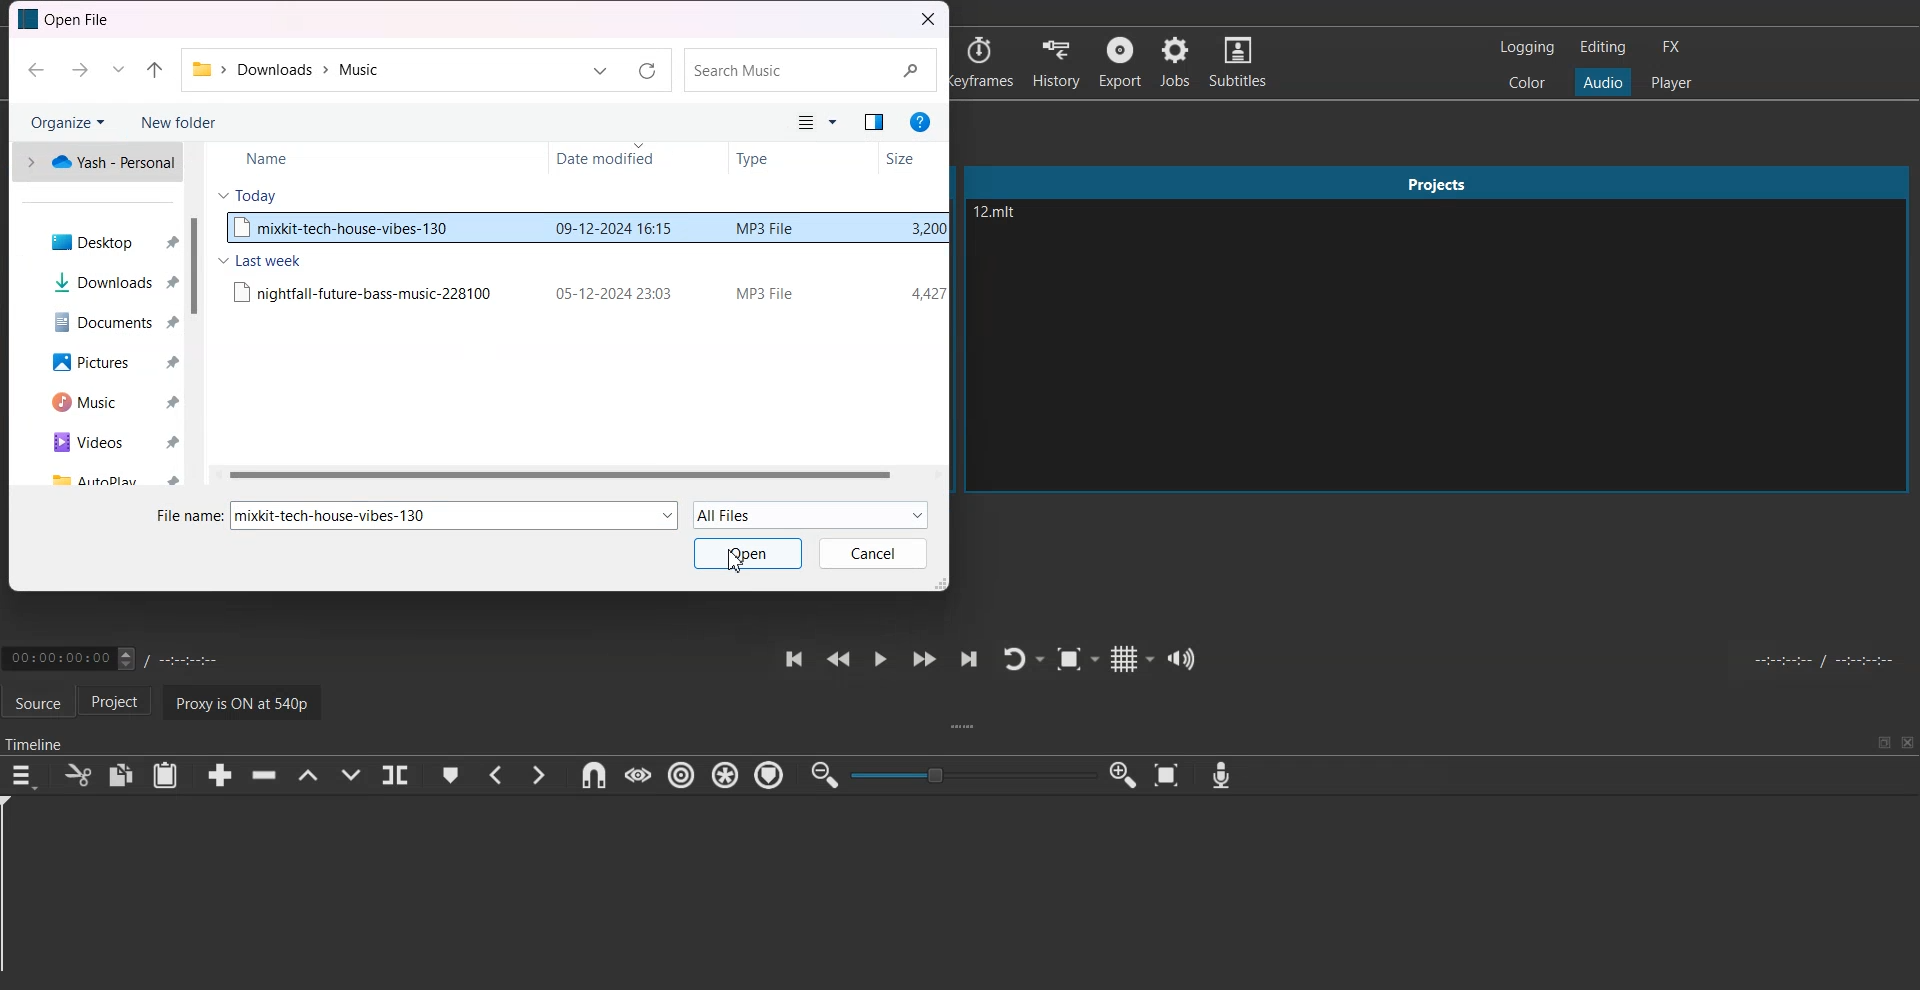 The image size is (1920, 990). Describe the element at coordinates (247, 701) in the screenshot. I see `Proxy is ON at 540p` at that location.